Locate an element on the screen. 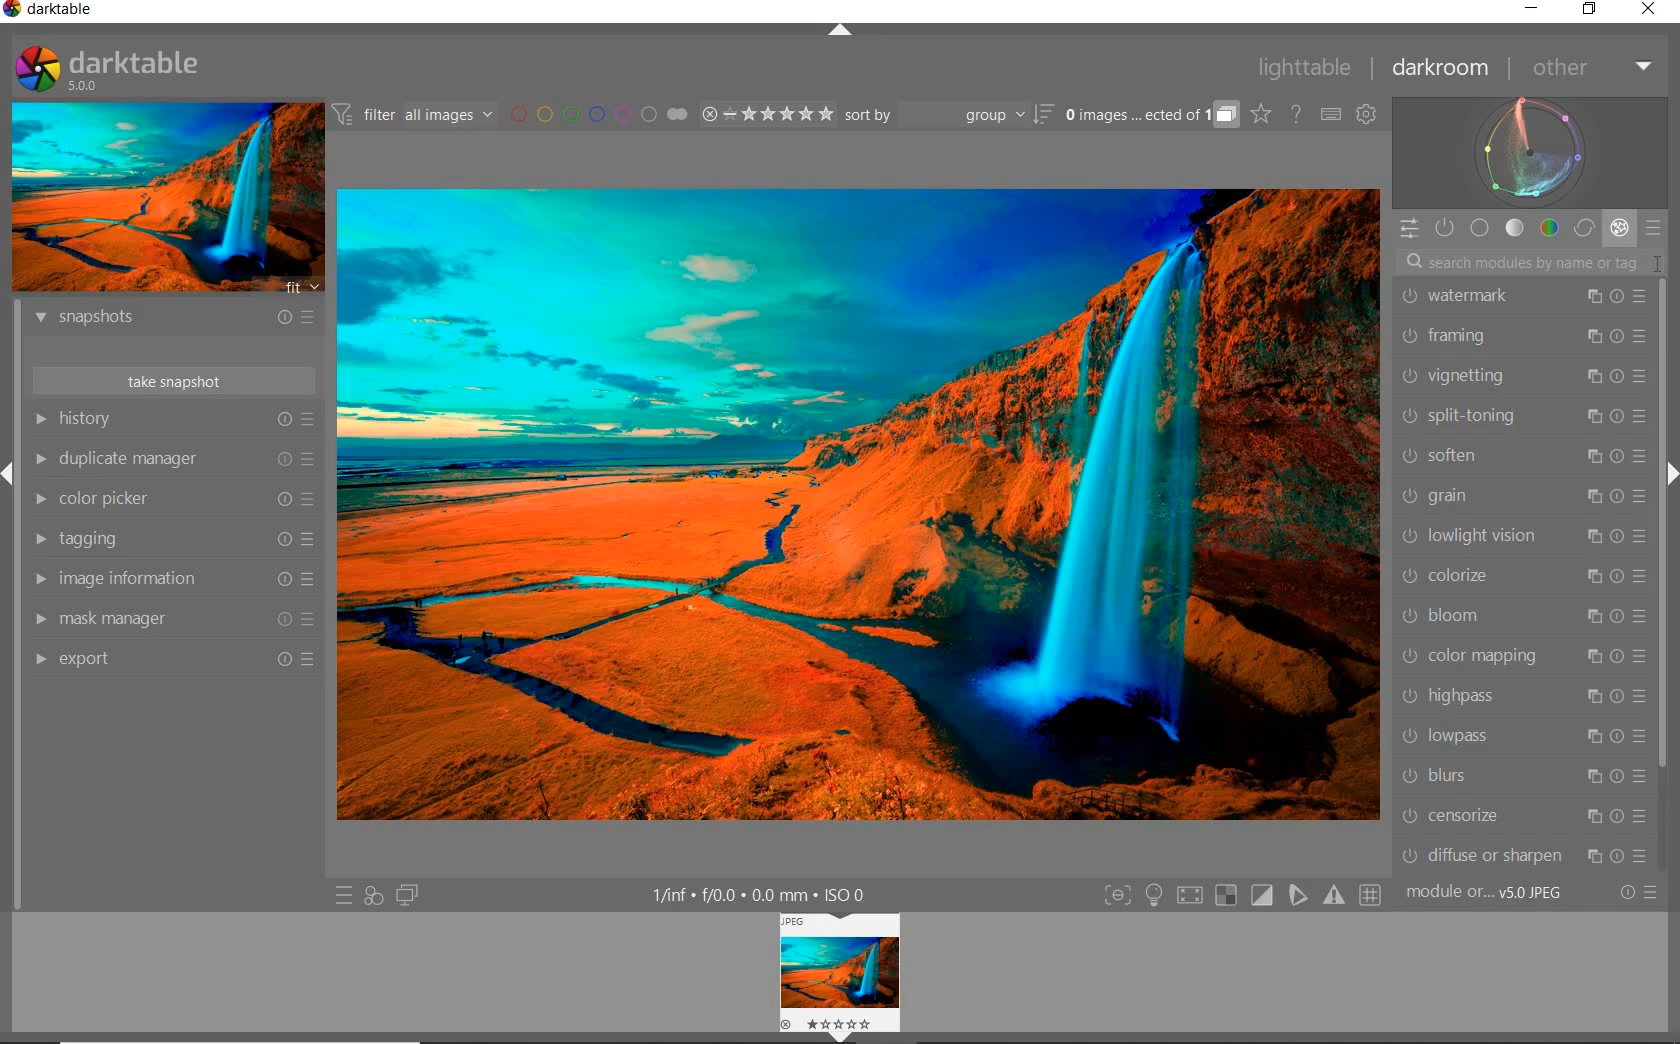  base is located at coordinates (1481, 227).